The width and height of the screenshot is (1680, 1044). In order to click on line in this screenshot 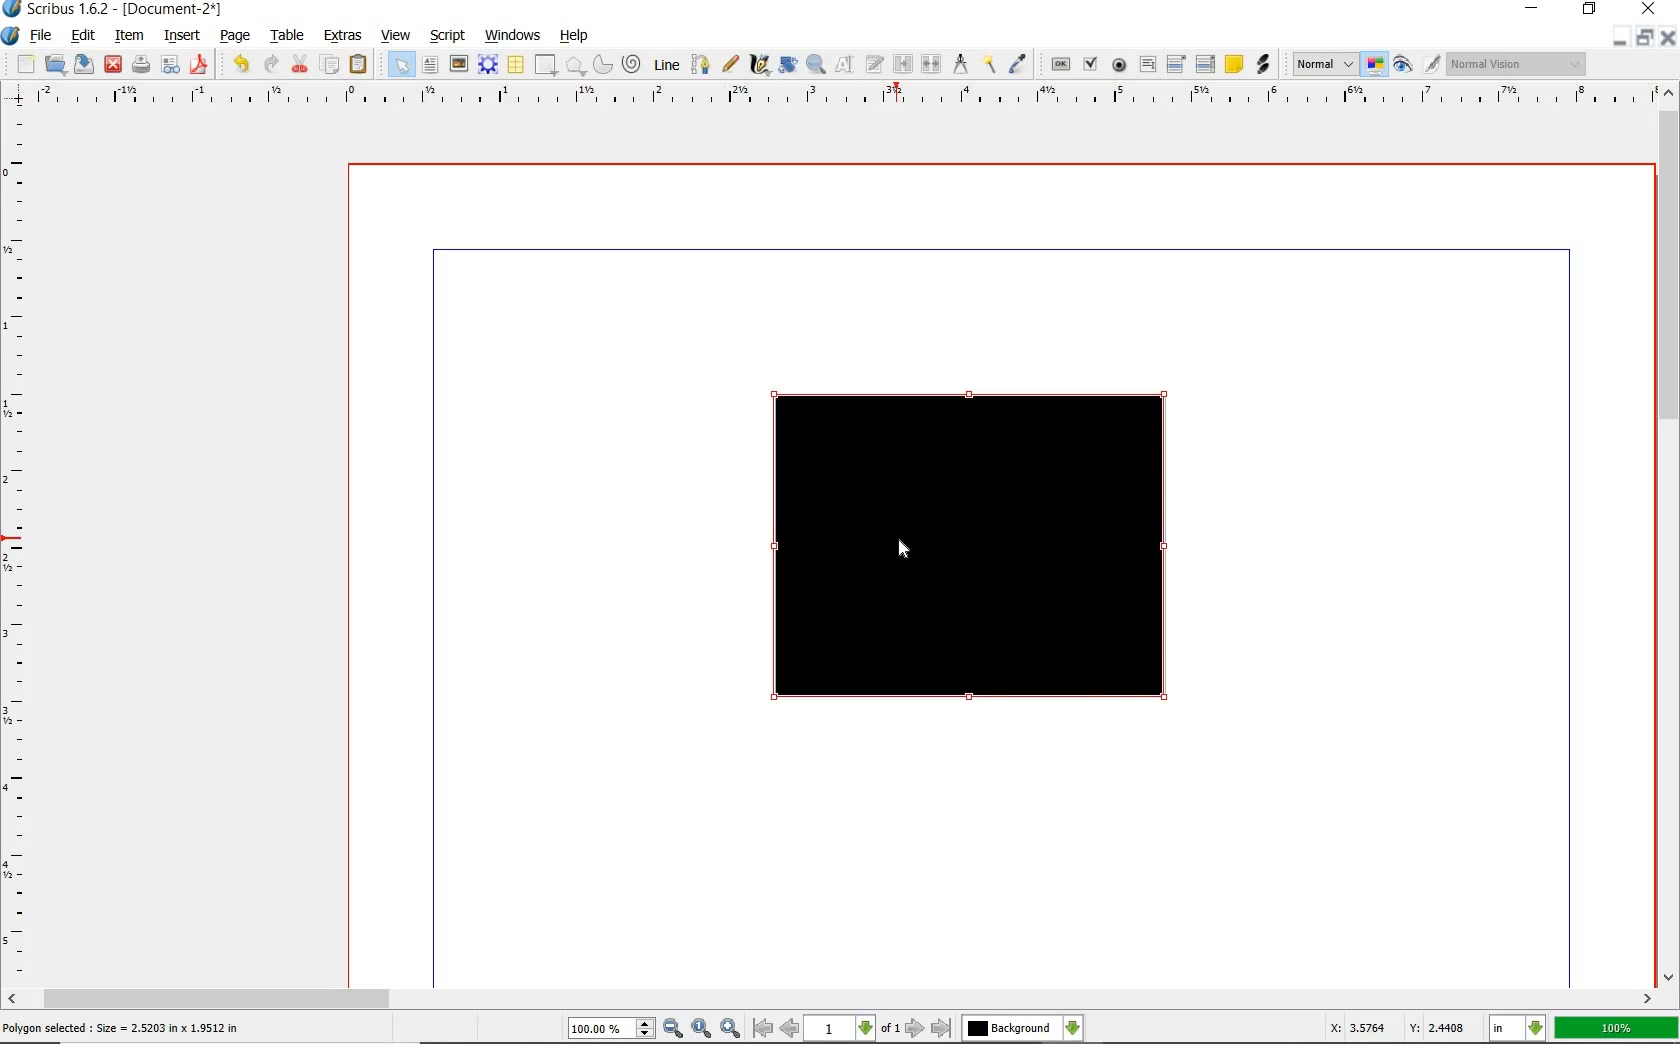, I will do `click(667, 64)`.